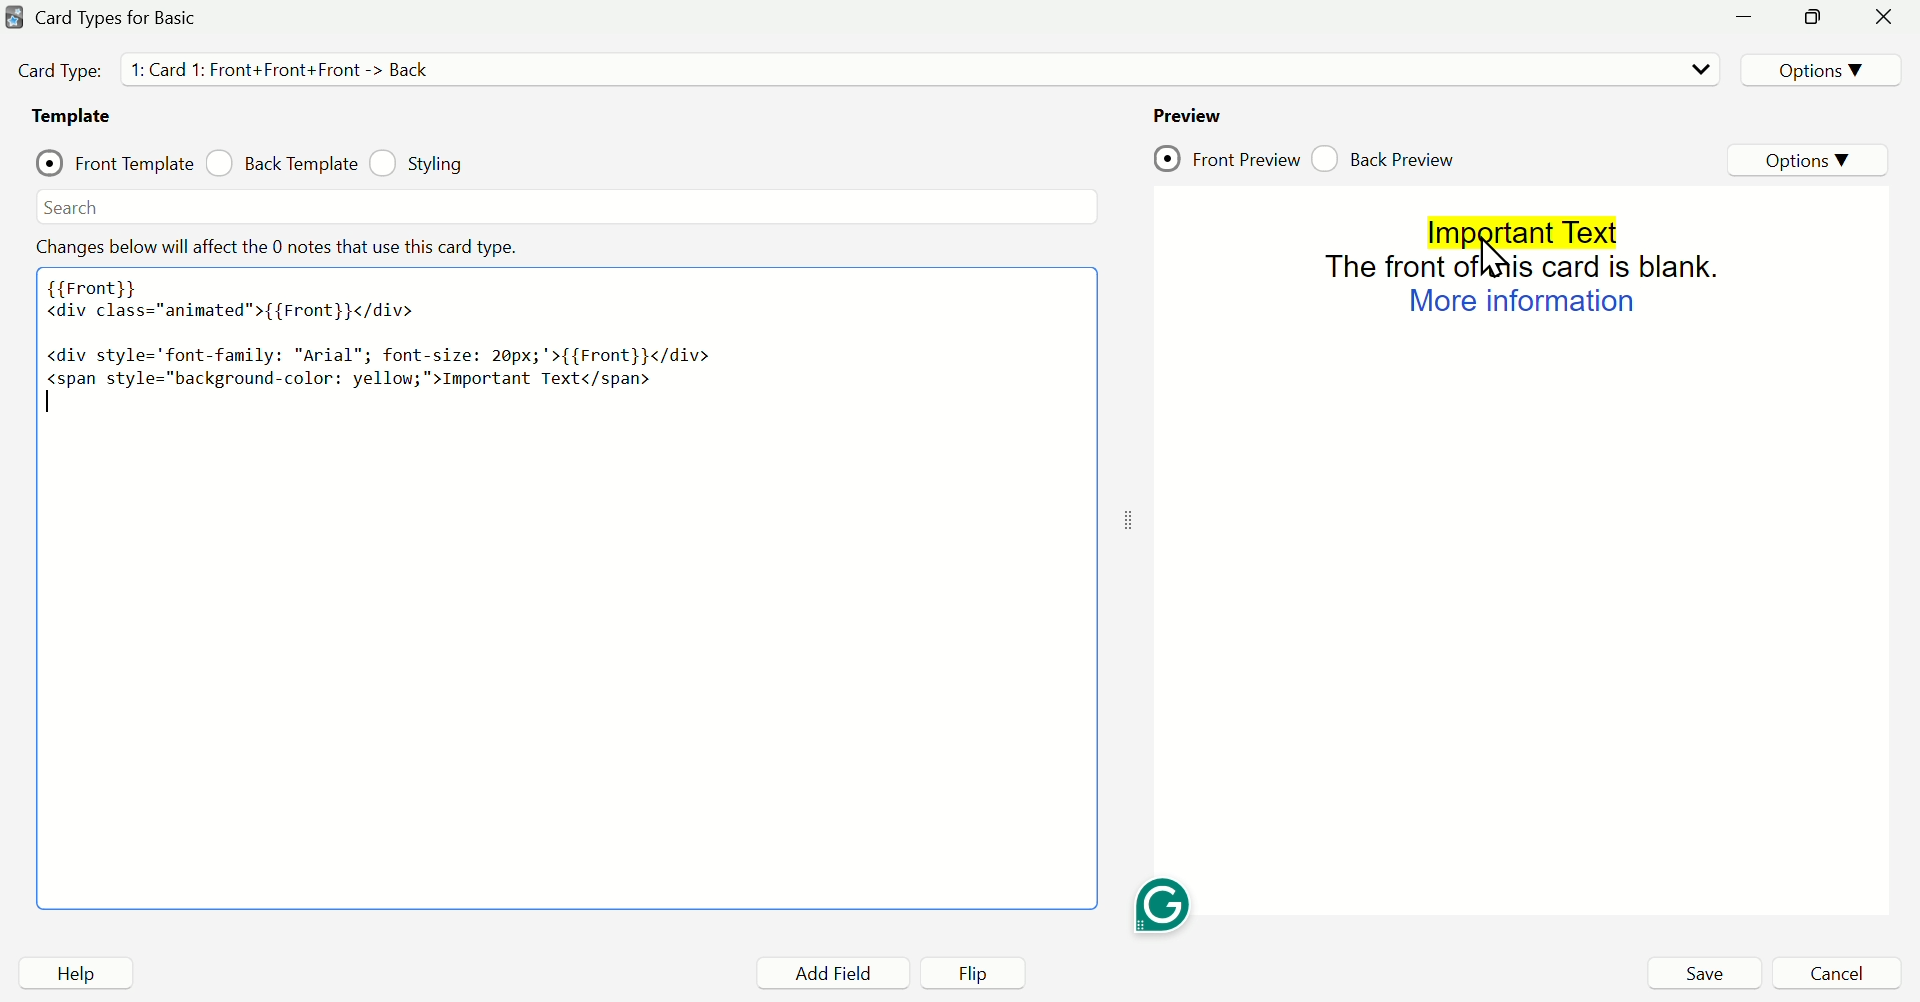 The height and width of the screenshot is (1002, 1920). Describe the element at coordinates (297, 249) in the screenshot. I see `Changes below will affect the 0 notes that use this card type` at that location.